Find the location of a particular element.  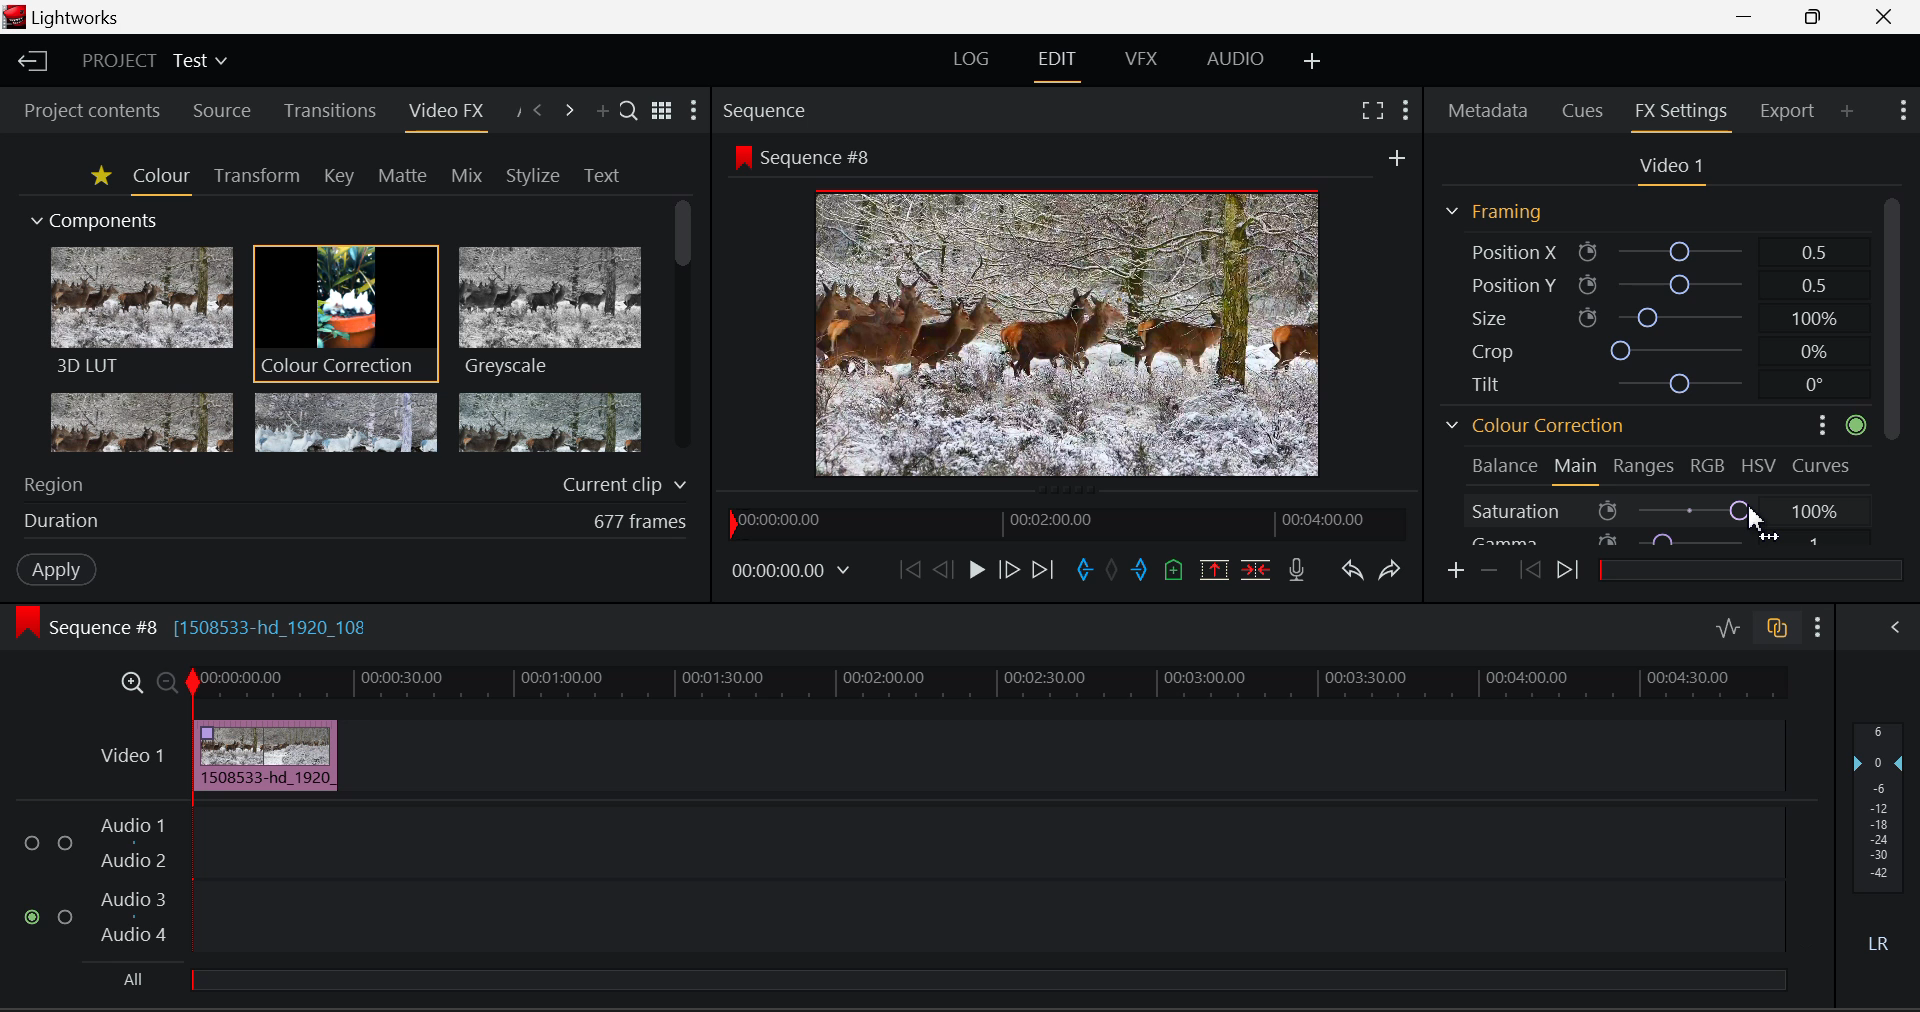

All is located at coordinates (945, 985).